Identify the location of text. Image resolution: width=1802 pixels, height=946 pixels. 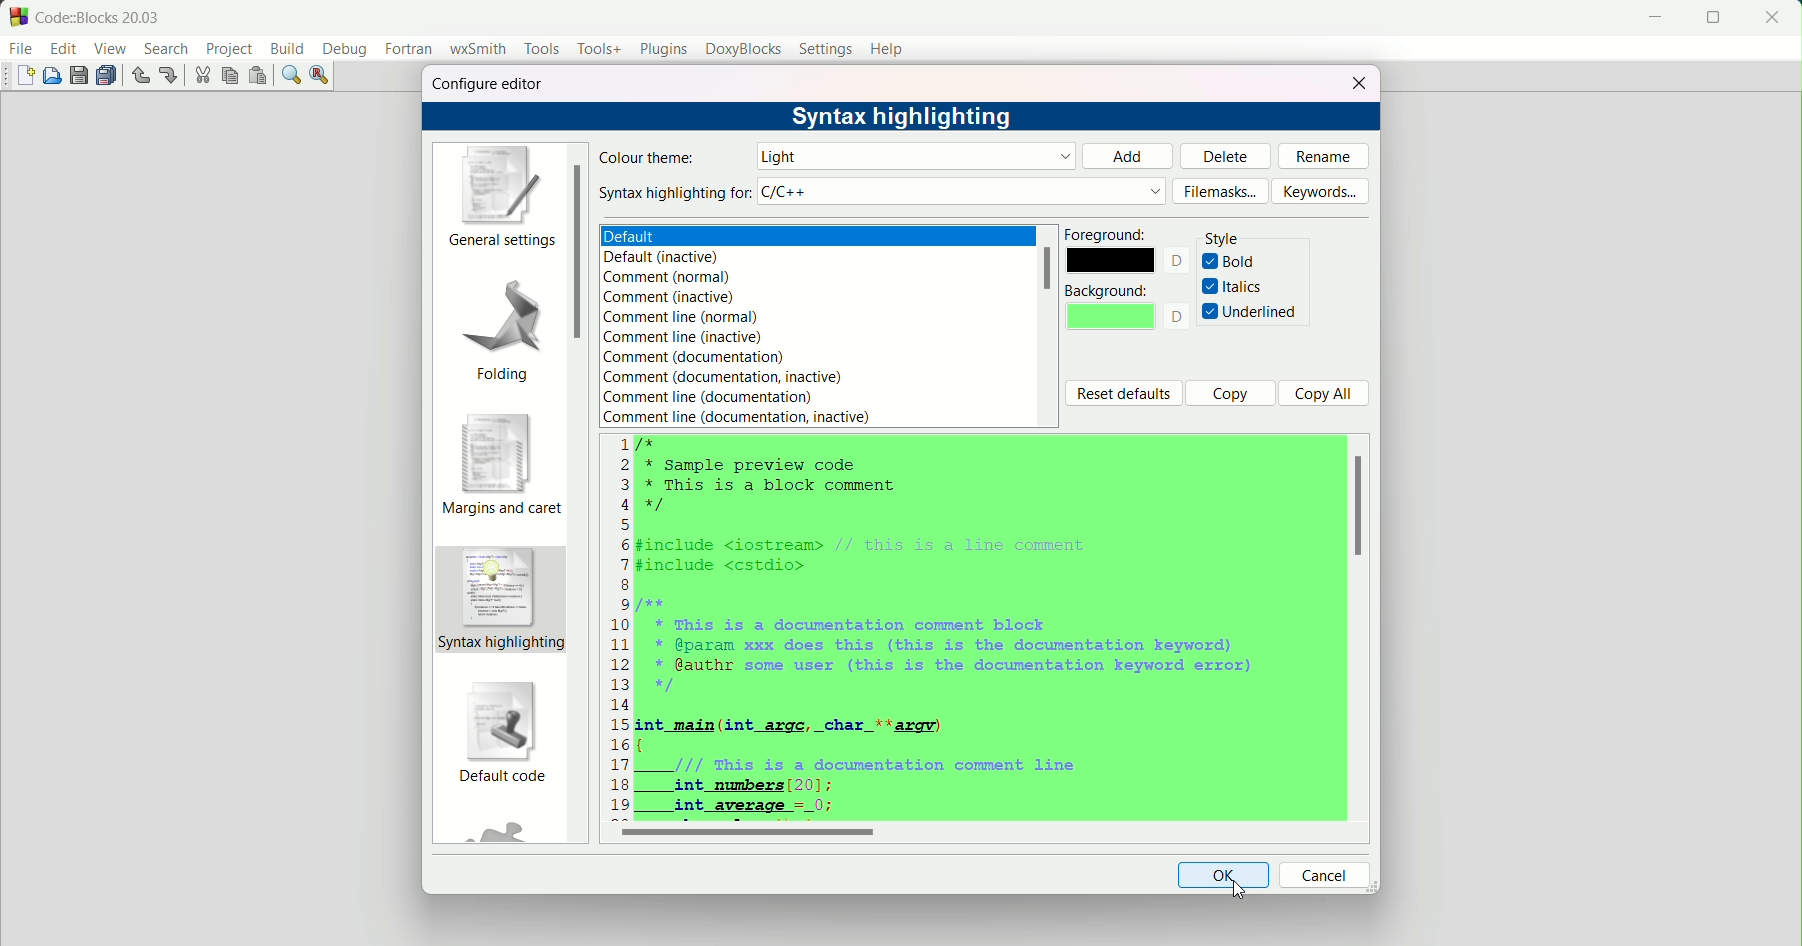
(1180, 316).